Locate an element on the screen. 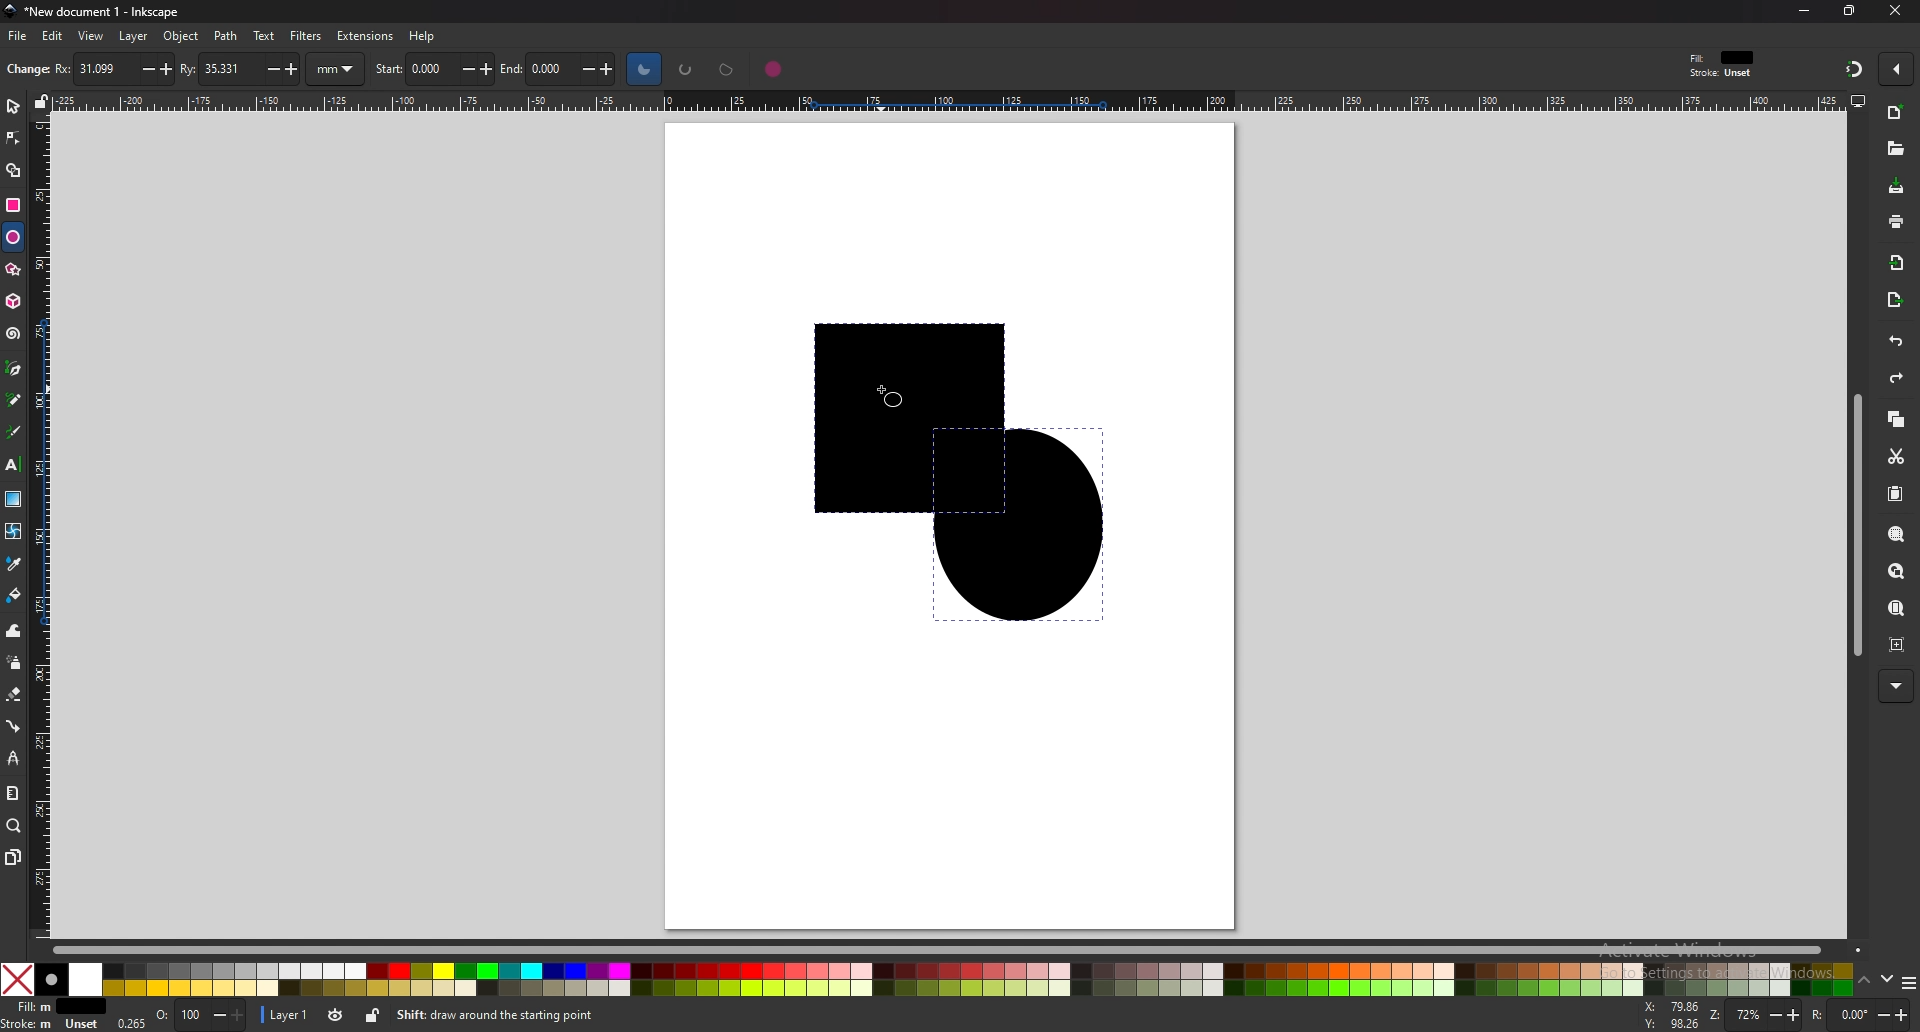  dropper is located at coordinates (15, 565).